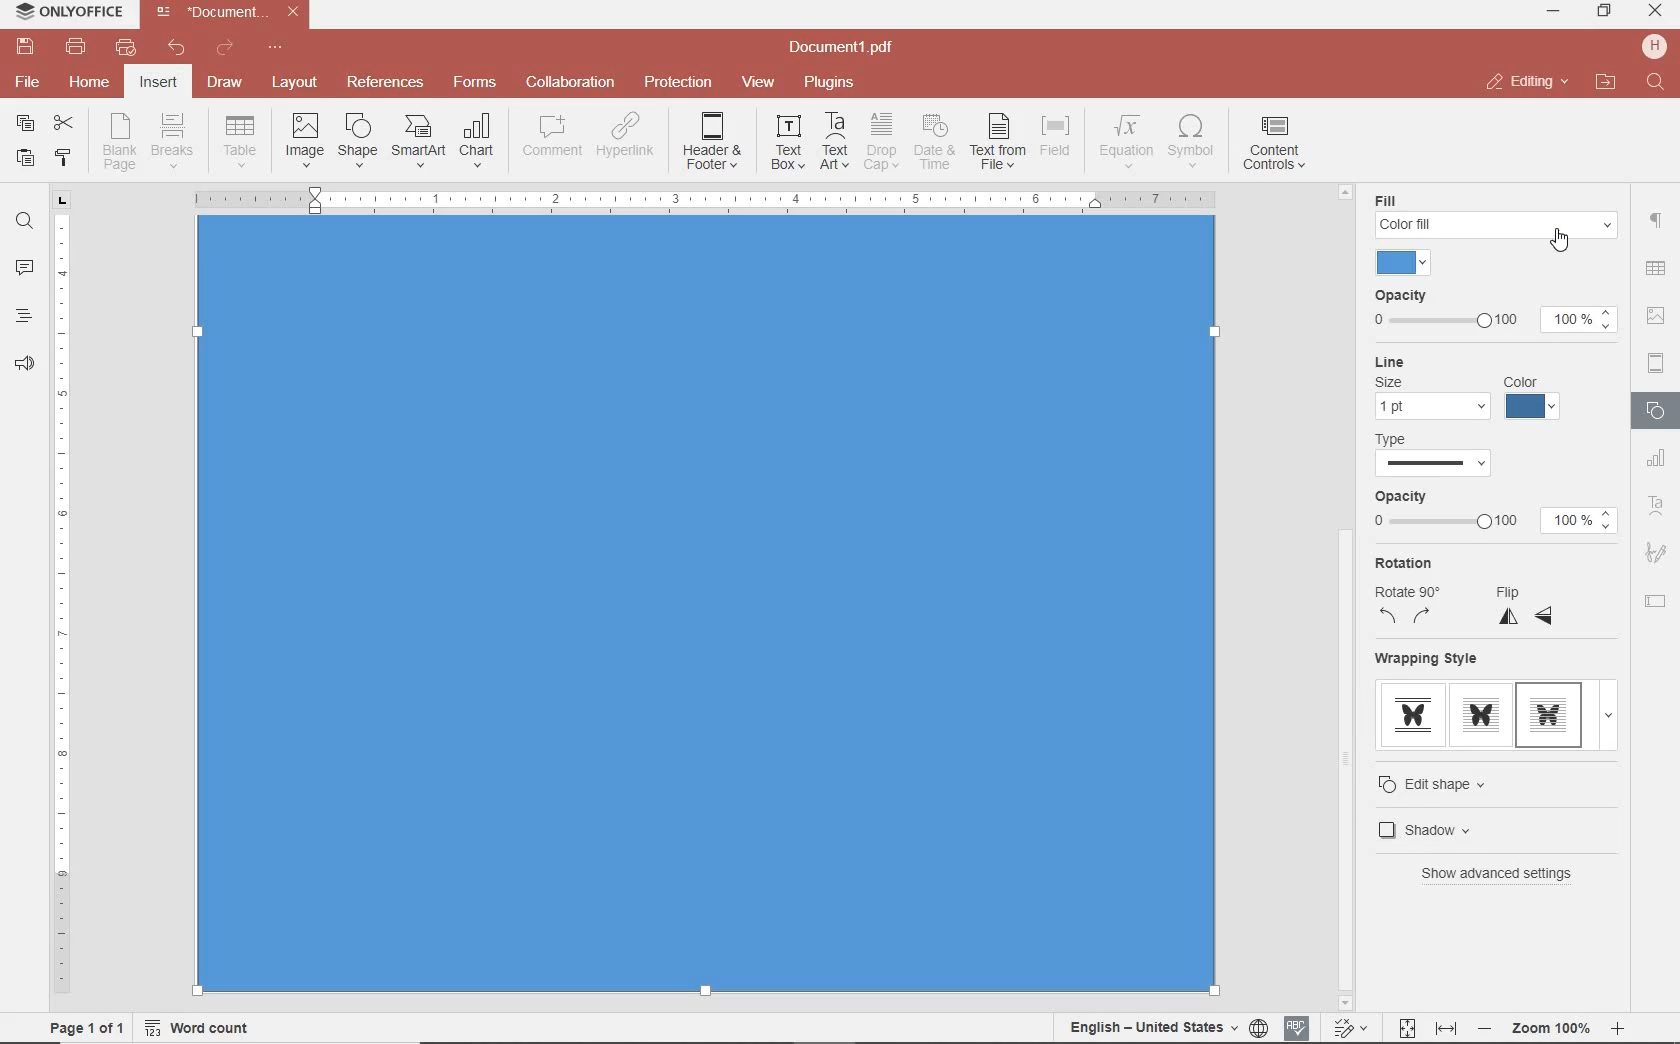  Describe the element at coordinates (1478, 781) in the screenshot. I see `THROUGH` at that location.